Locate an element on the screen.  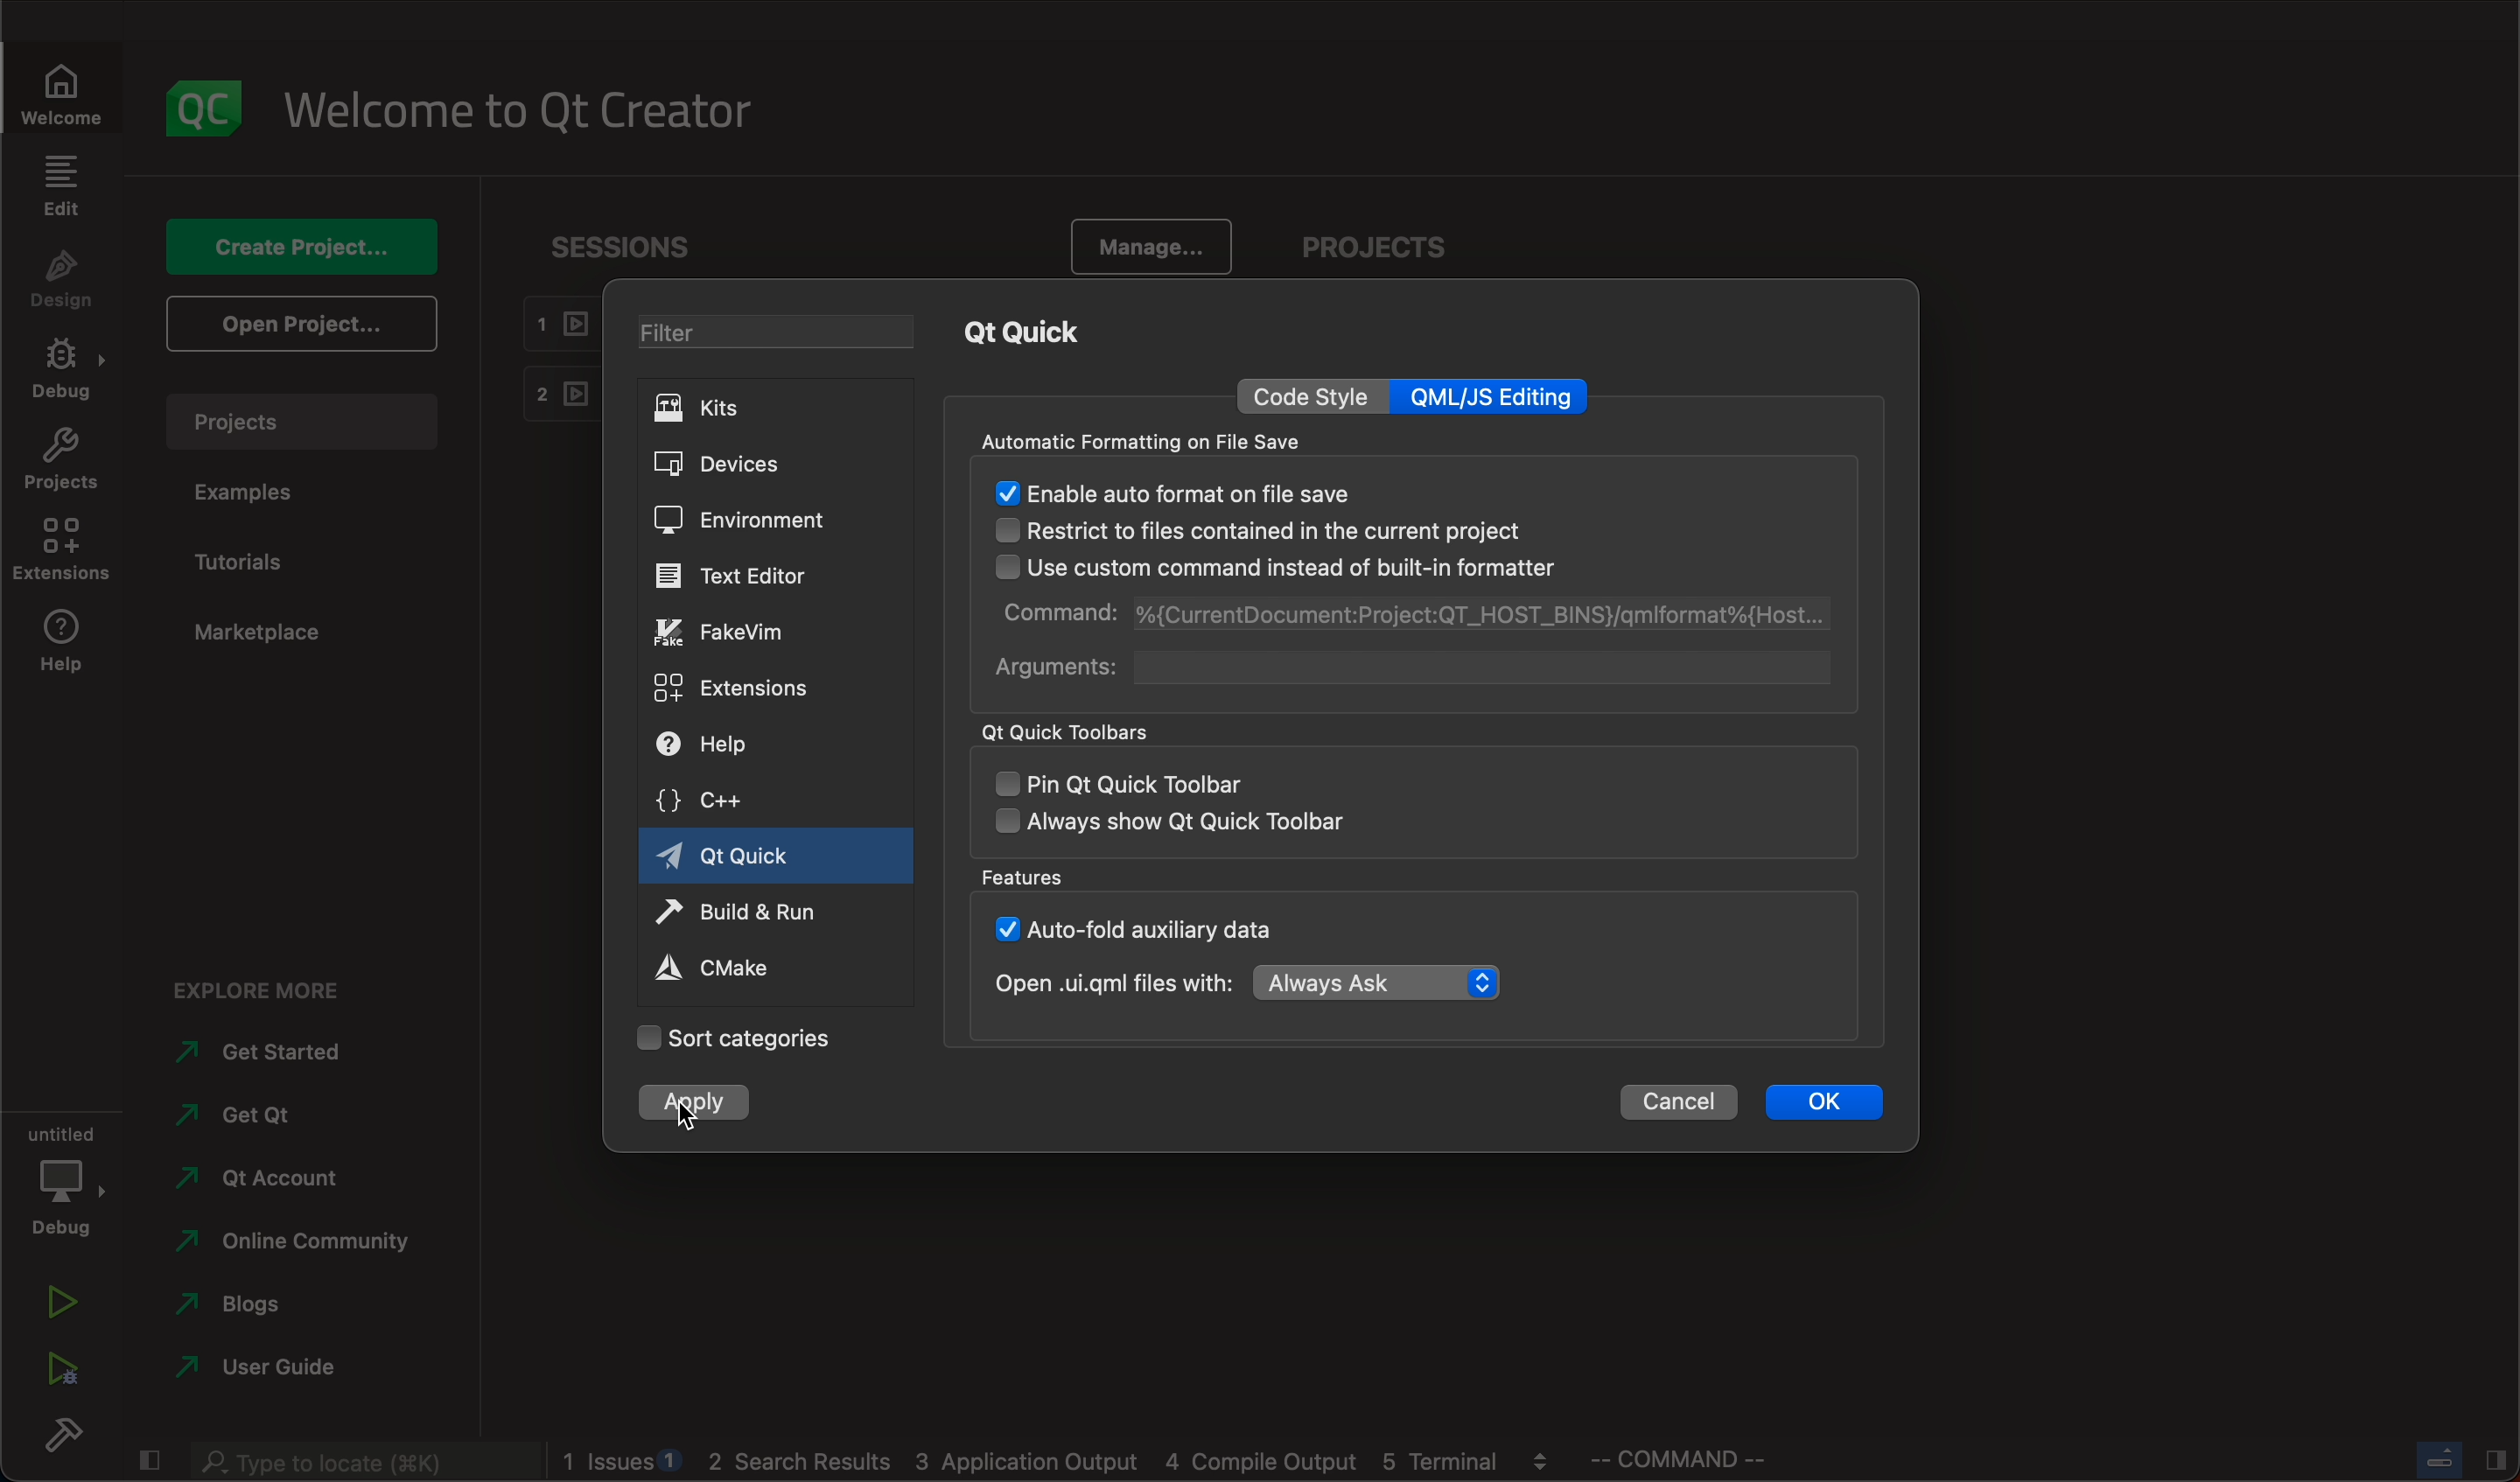
c++ is located at coordinates (723, 801).